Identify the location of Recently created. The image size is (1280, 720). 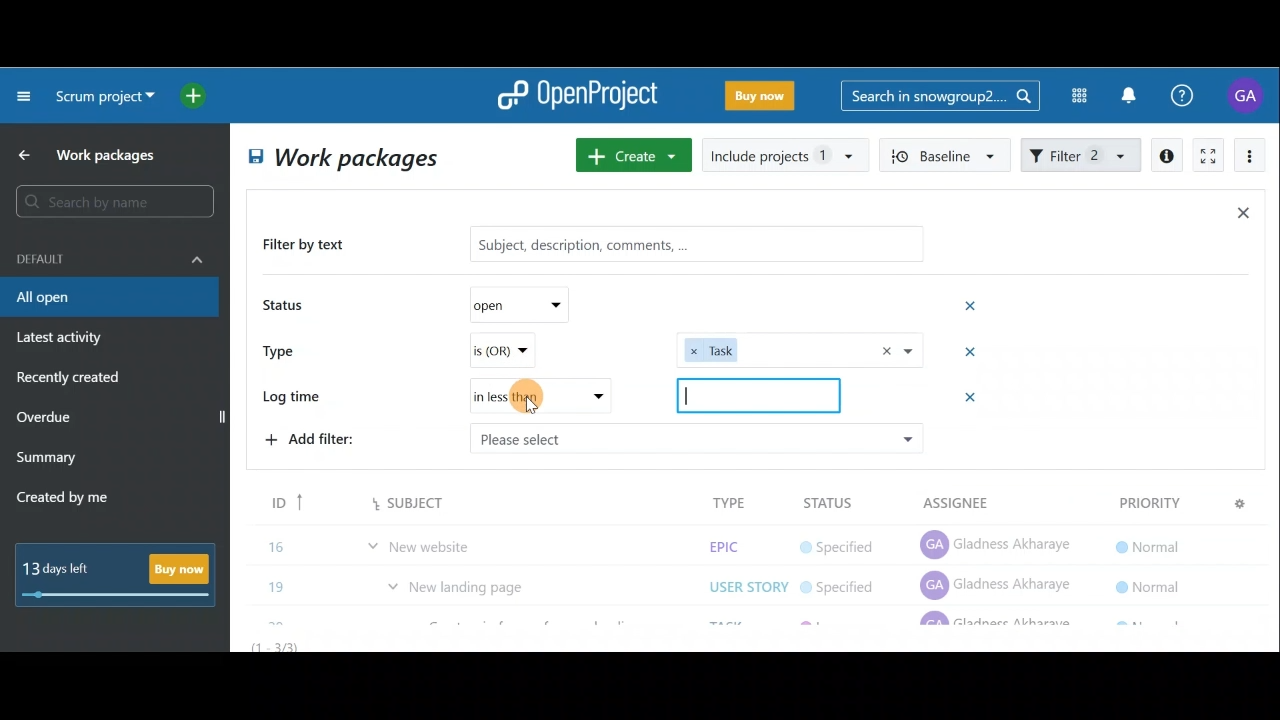
(71, 380).